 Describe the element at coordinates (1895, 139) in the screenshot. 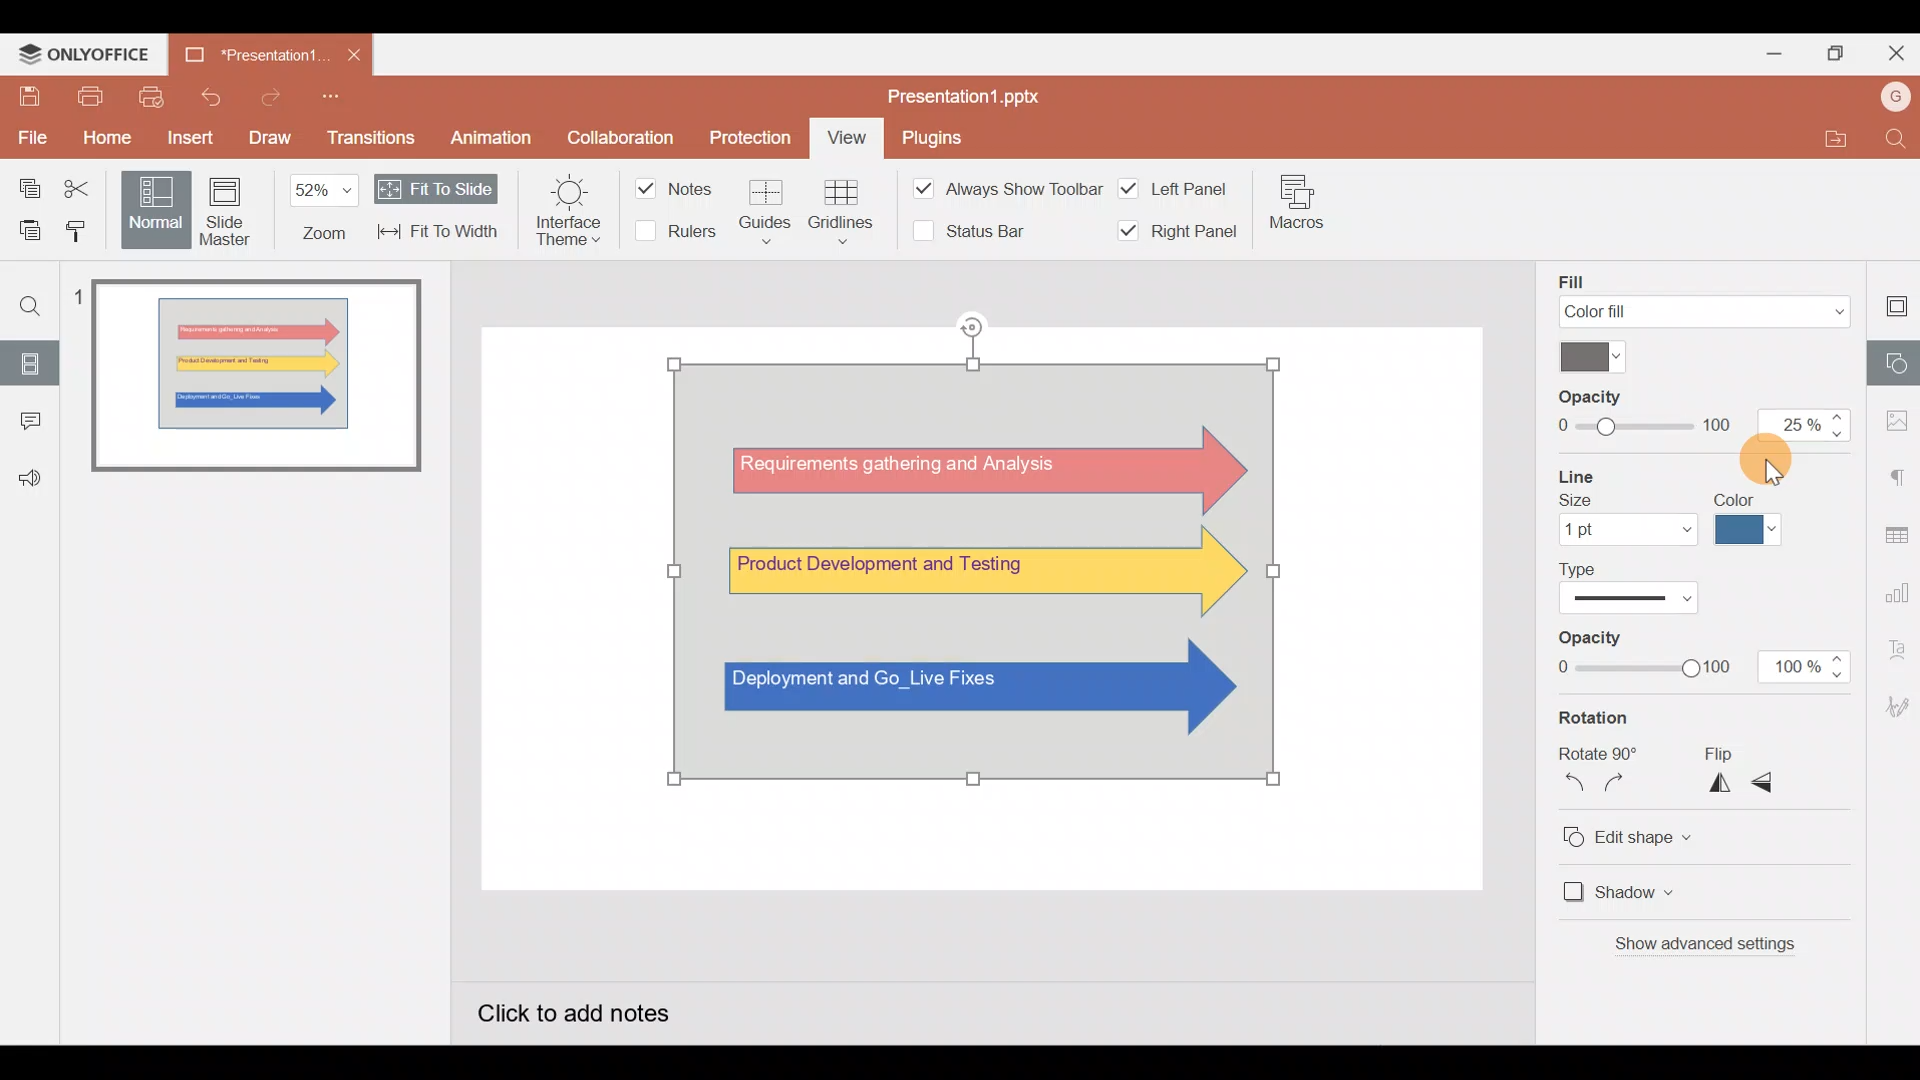

I see `Find` at that location.